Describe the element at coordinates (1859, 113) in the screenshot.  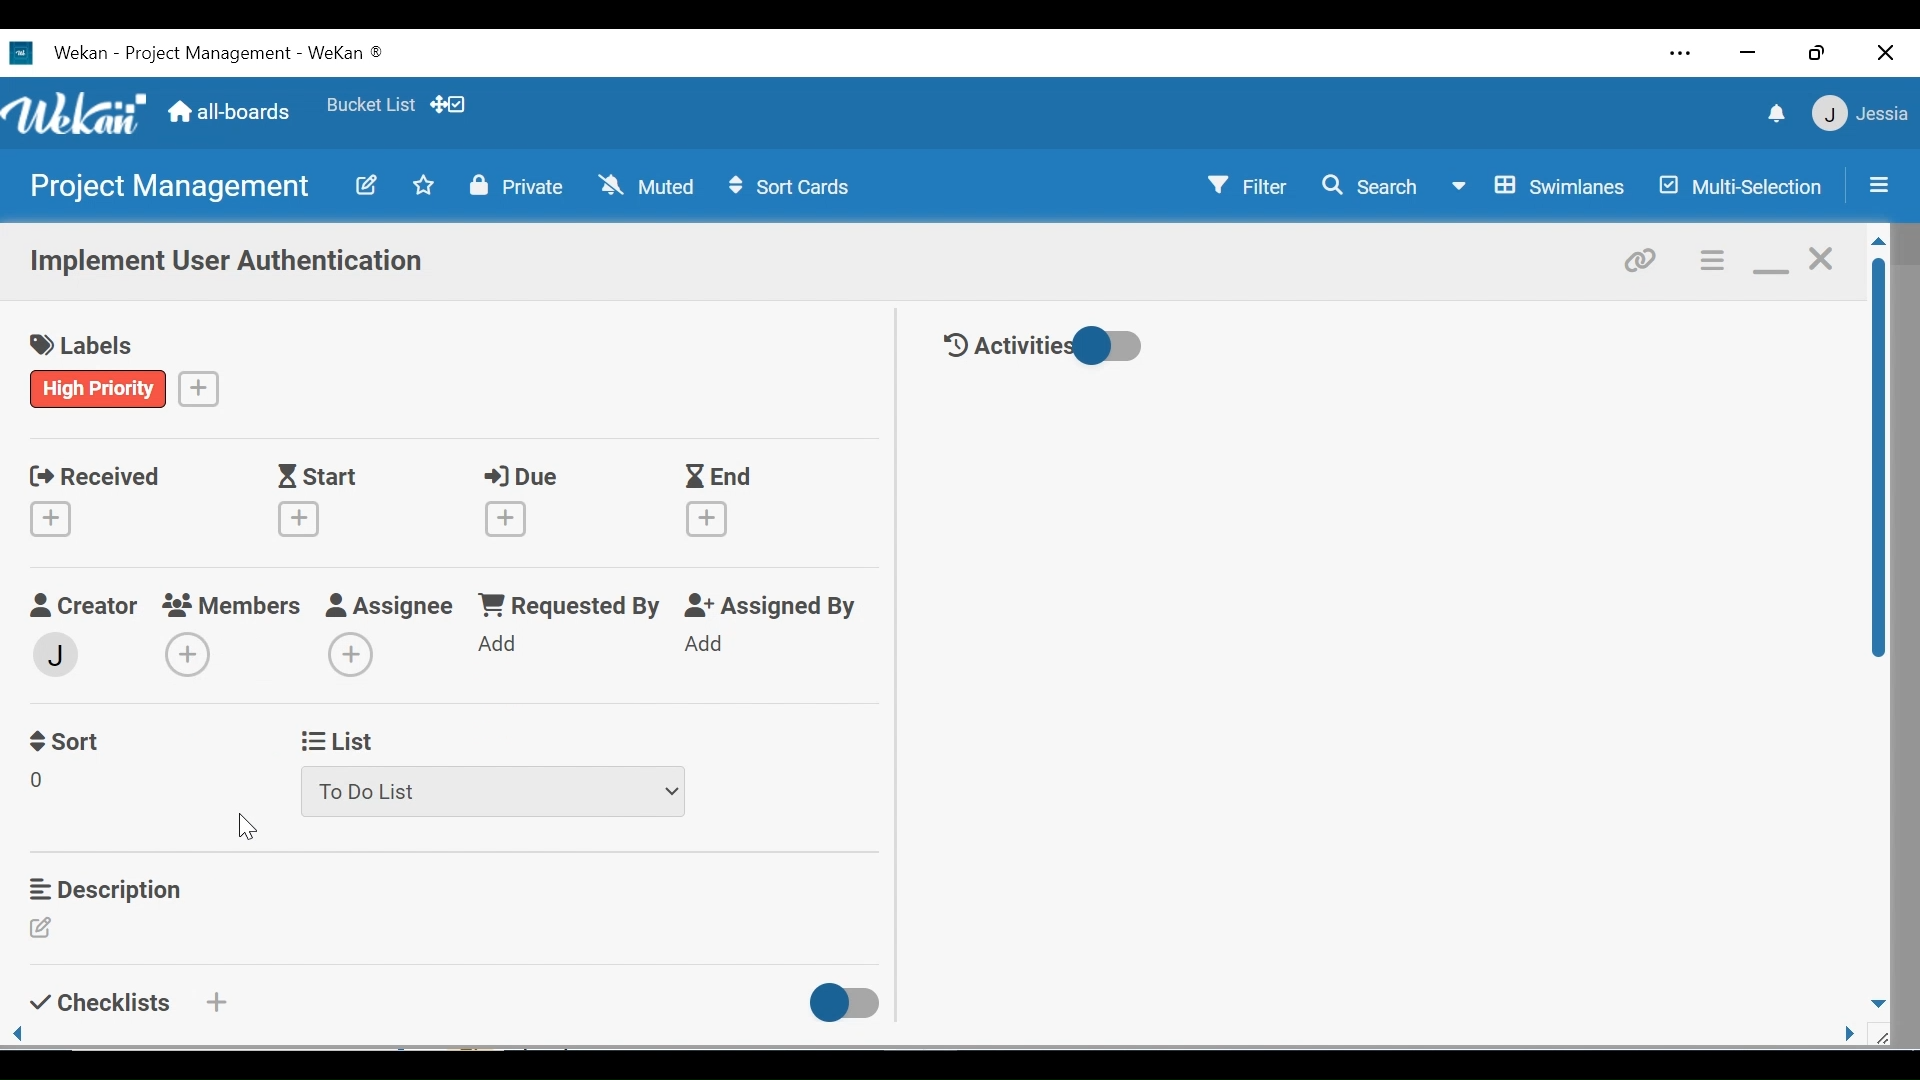
I see `member menu` at that location.